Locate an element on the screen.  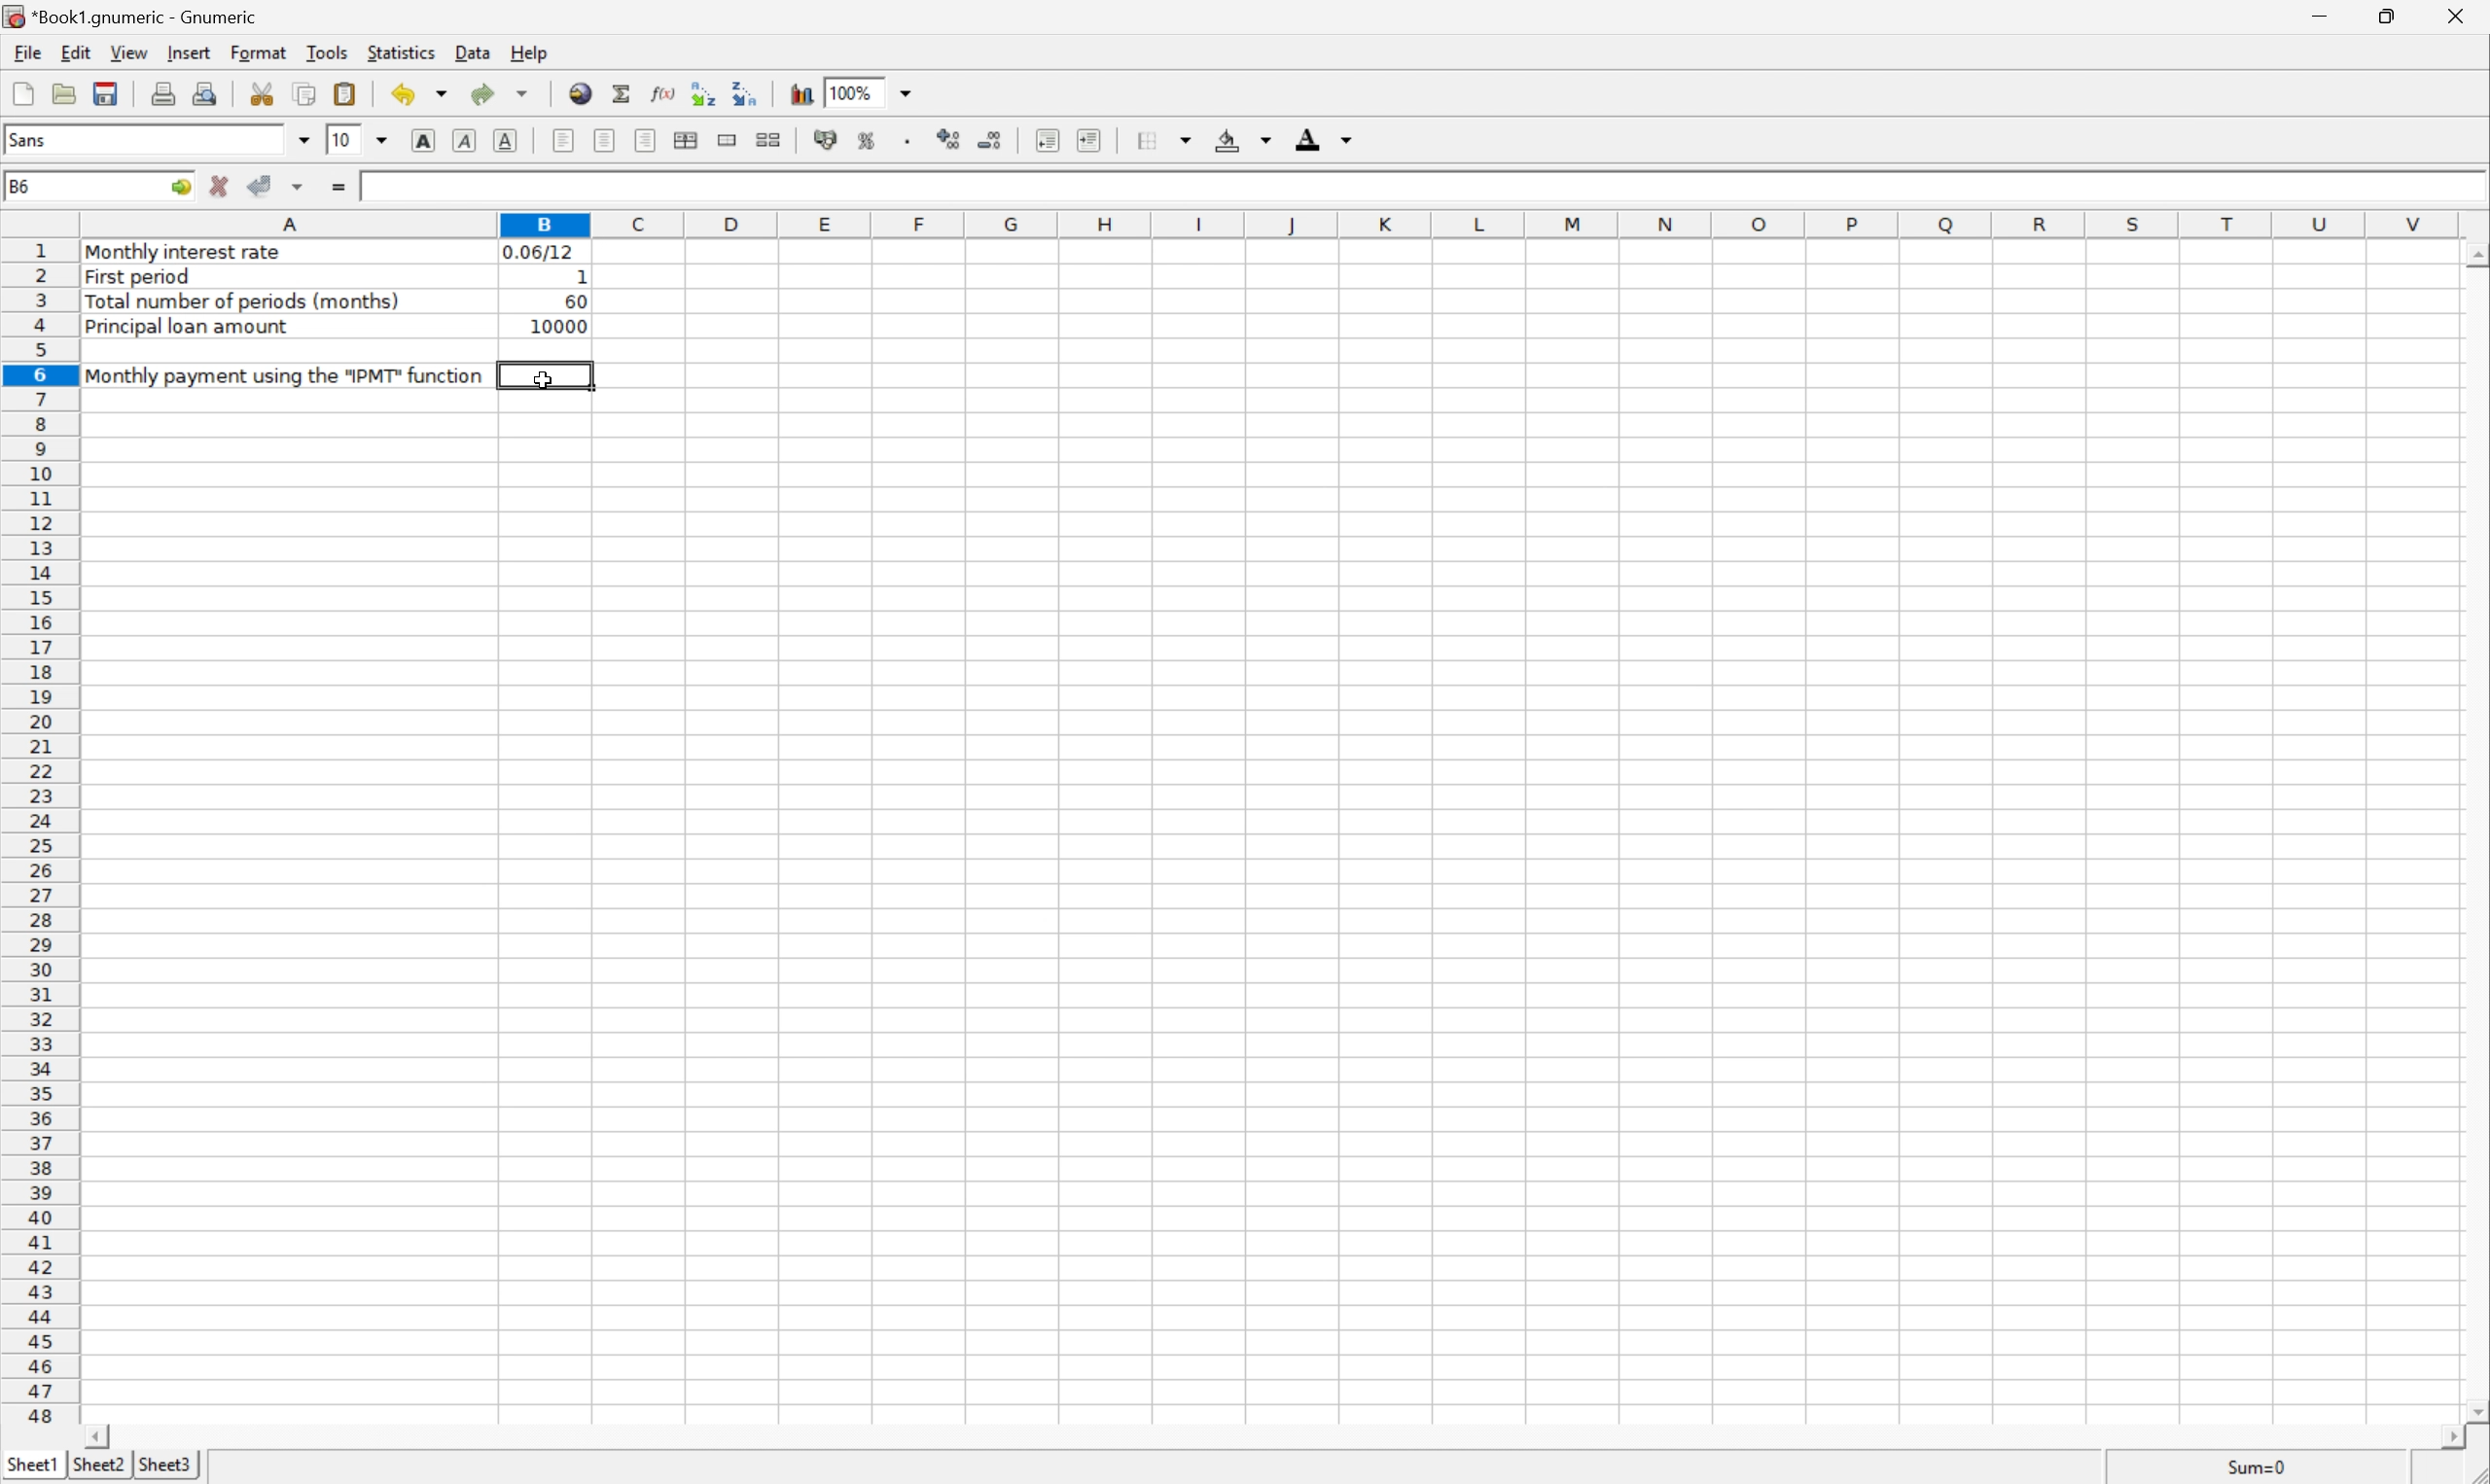
File is located at coordinates (27, 52).